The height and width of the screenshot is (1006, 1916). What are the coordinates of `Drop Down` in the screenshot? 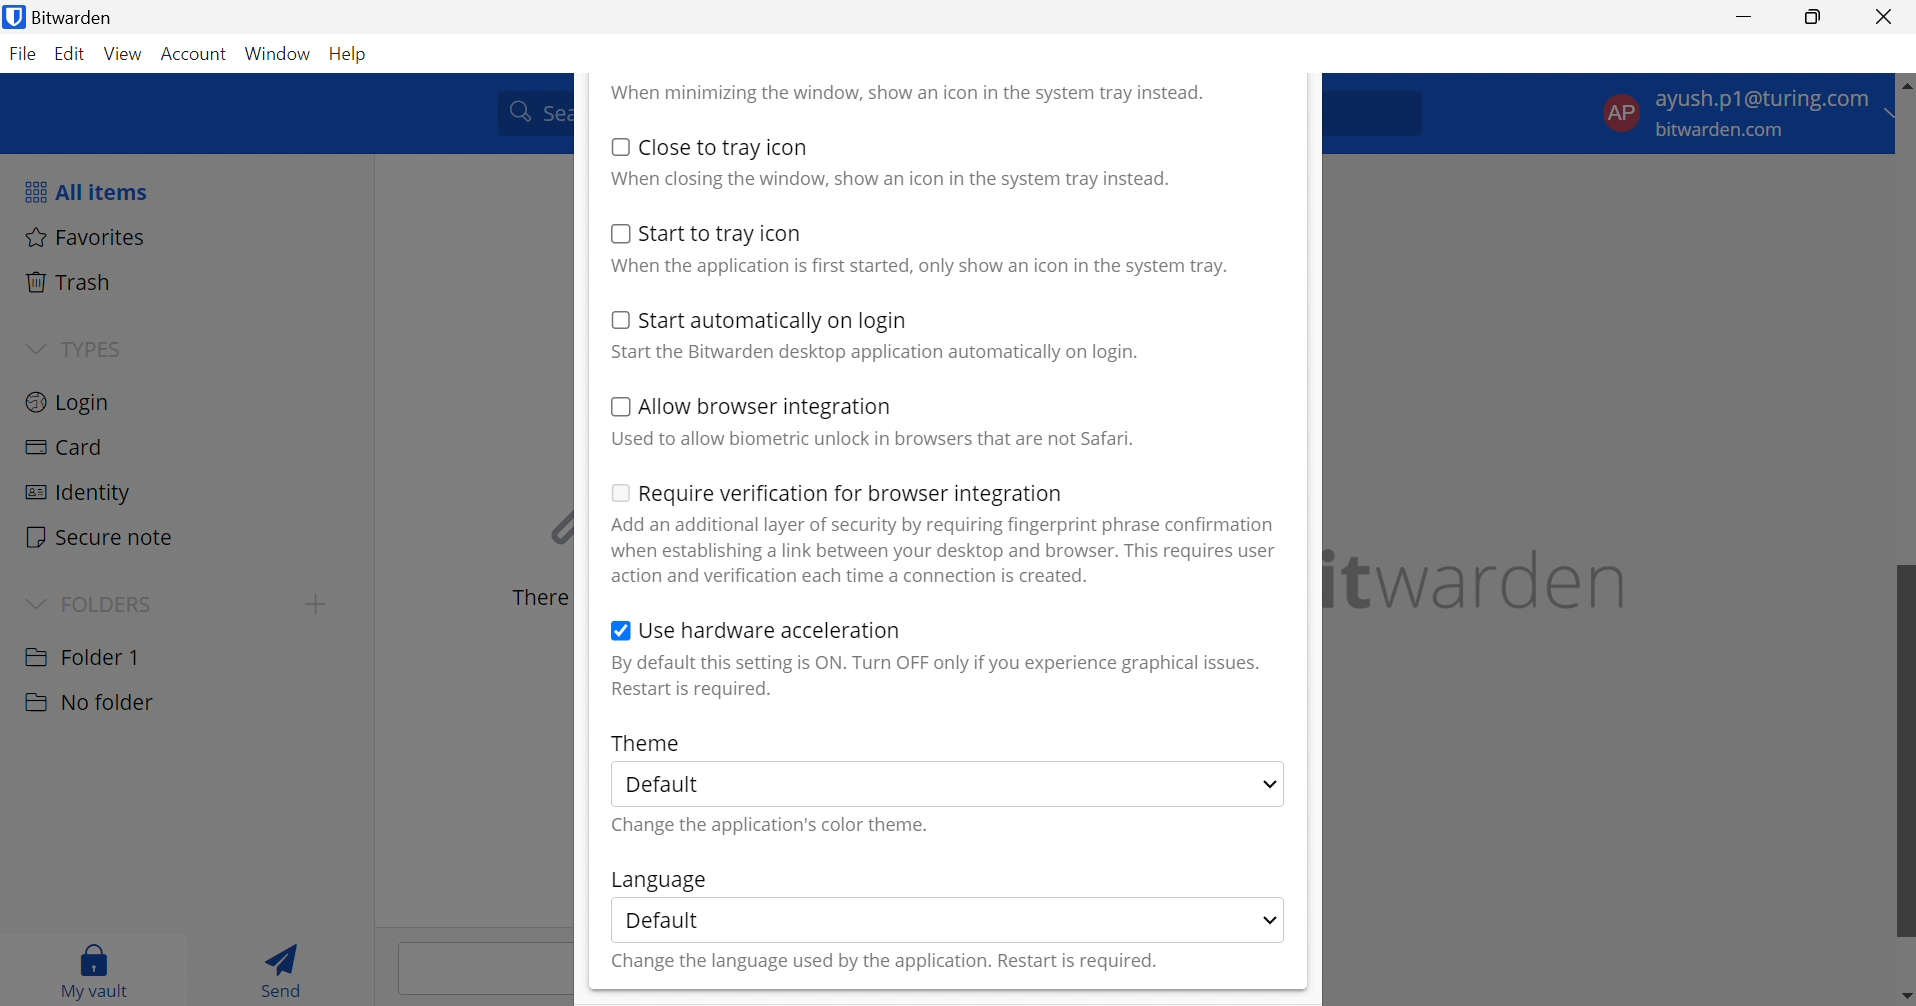 It's located at (1269, 785).